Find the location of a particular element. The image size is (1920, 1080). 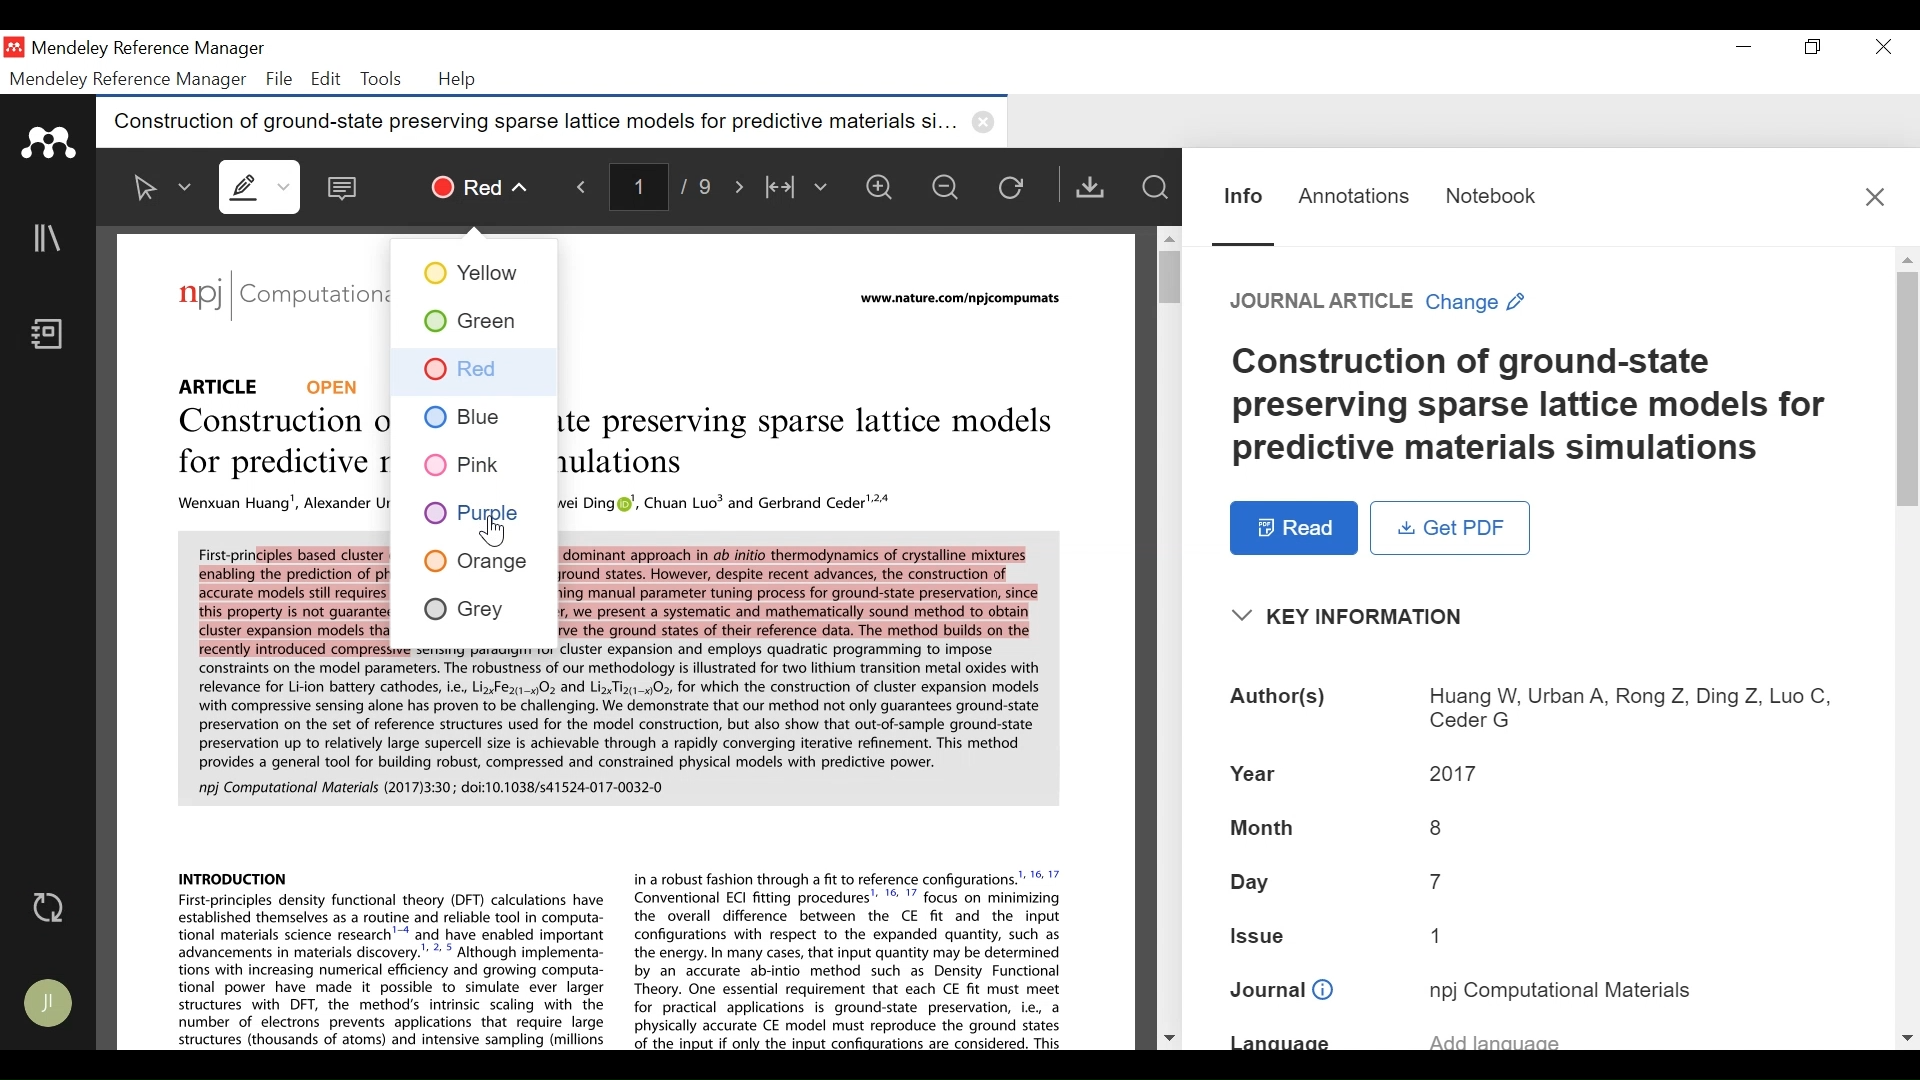

Orange is located at coordinates (471, 562).